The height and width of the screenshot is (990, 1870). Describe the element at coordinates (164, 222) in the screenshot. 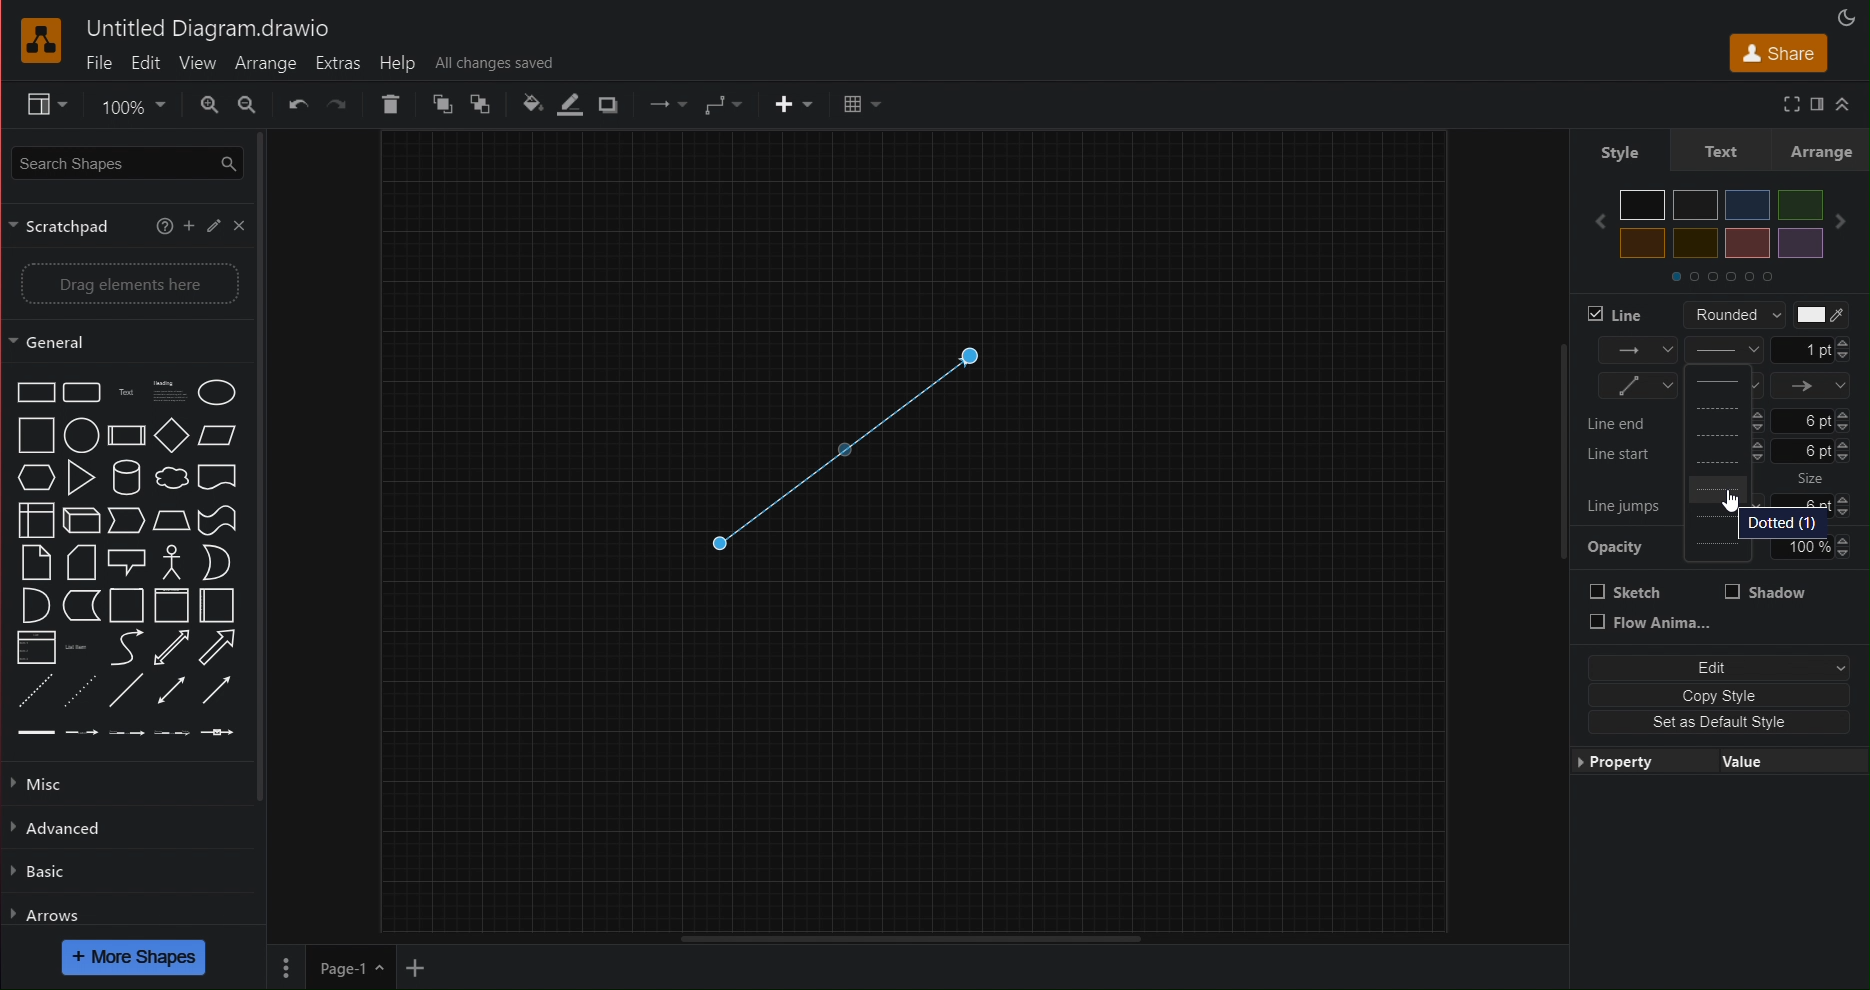

I see `Help` at that location.